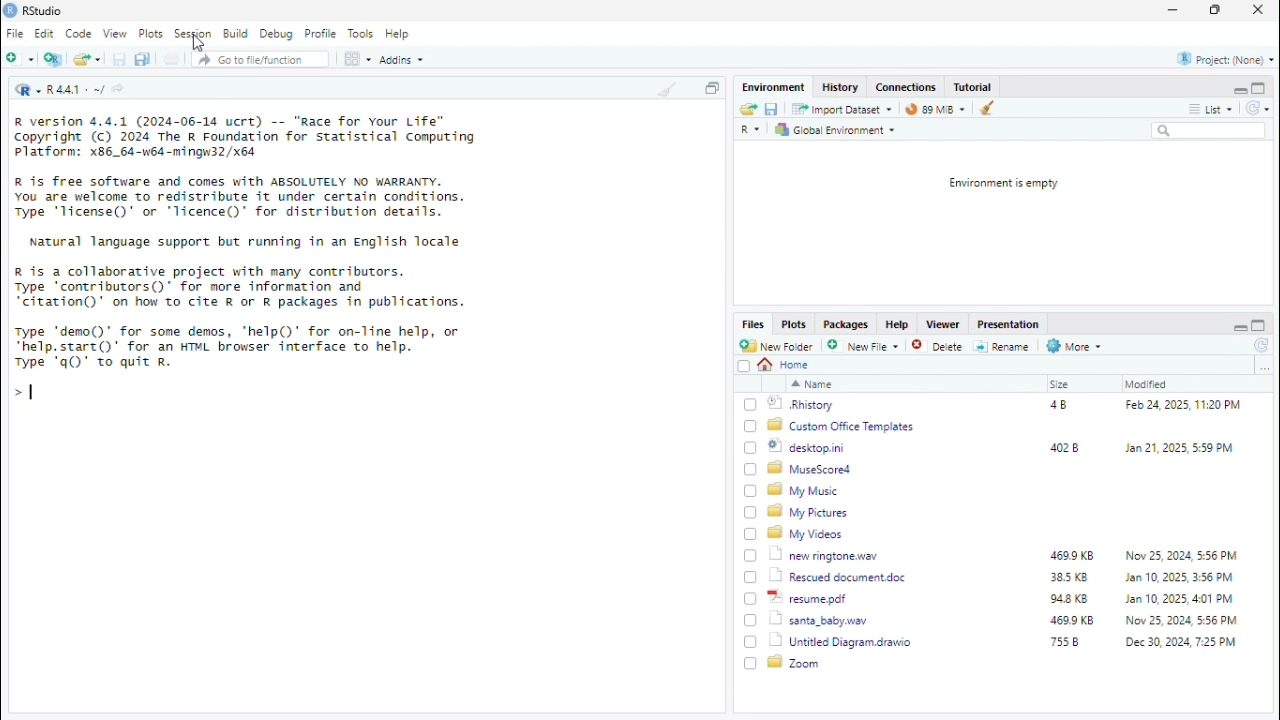 The image size is (1280, 720). I want to click on new ringtone. wav 469.9KB Nov 25 2024 556 PM, so click(1004, 554).